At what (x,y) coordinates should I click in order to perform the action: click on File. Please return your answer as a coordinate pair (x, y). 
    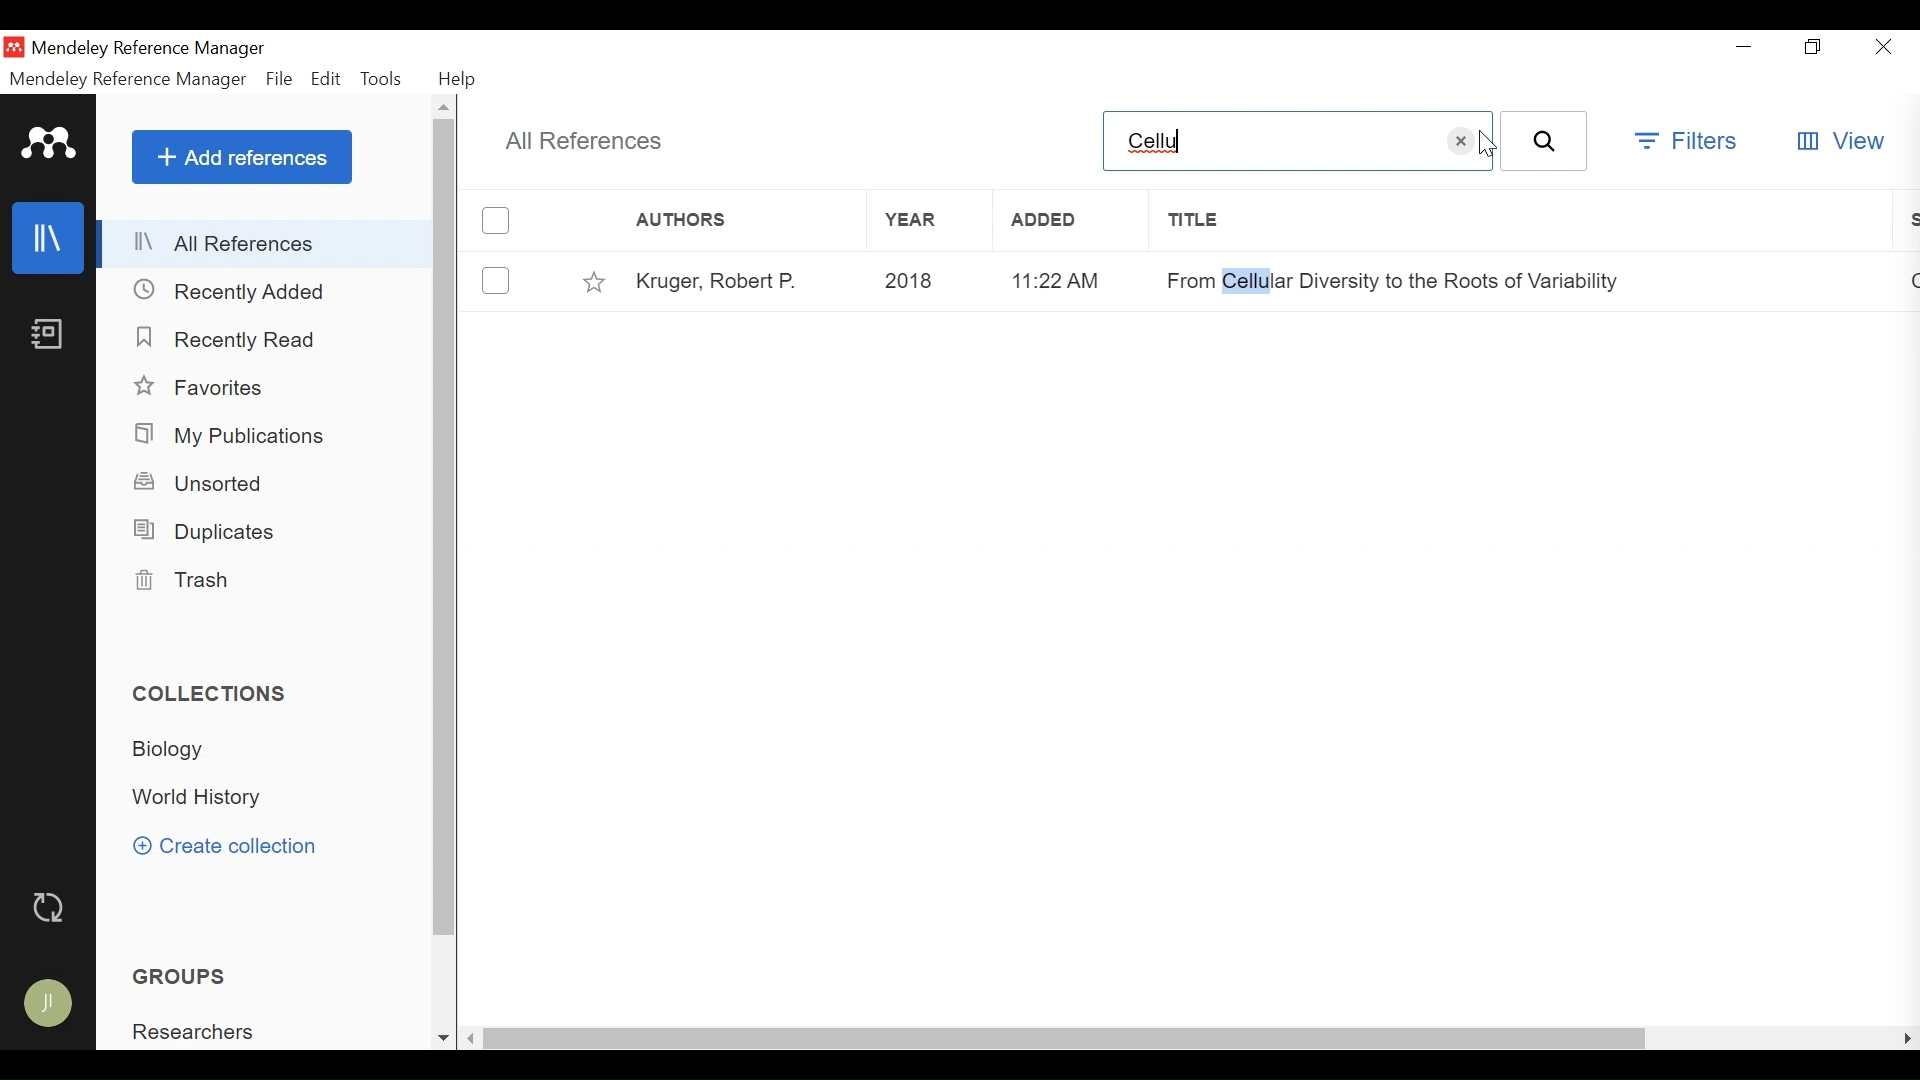
    Looking at the image, I should click on (280, 81).